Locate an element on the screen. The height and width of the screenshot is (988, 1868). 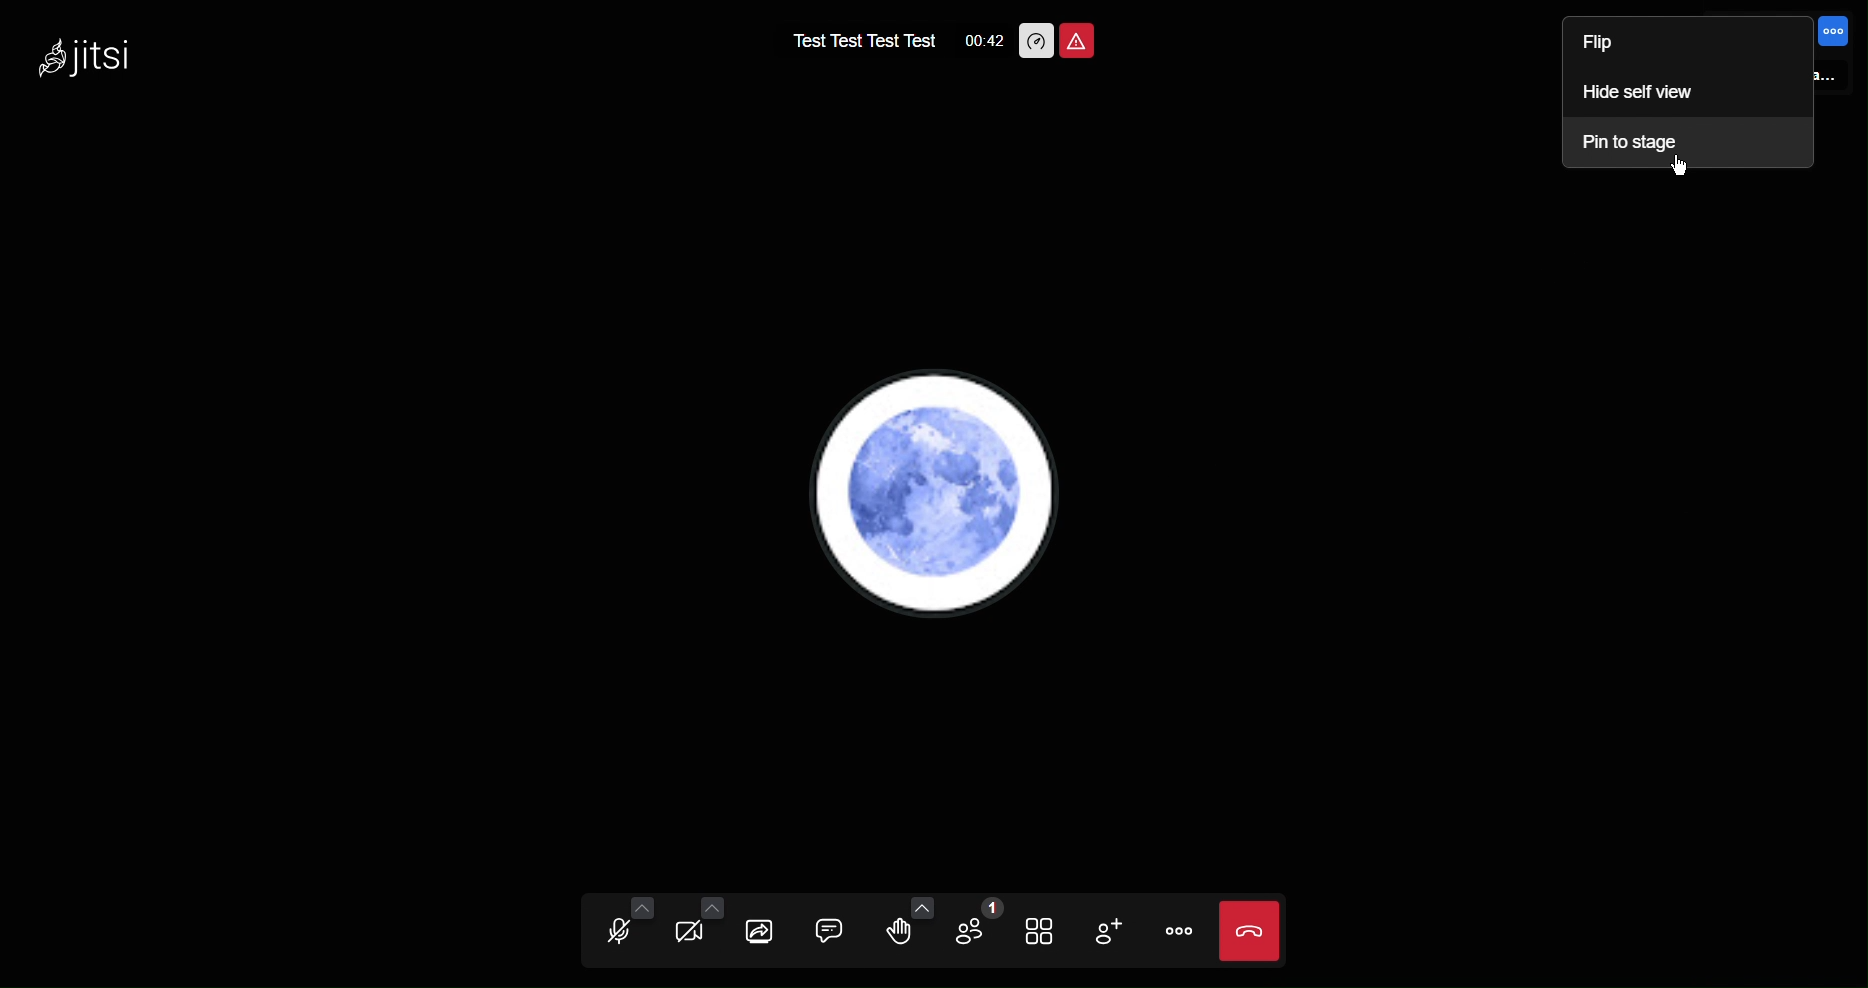
Unsafe Meeting is located at coordinates (1080, 40).